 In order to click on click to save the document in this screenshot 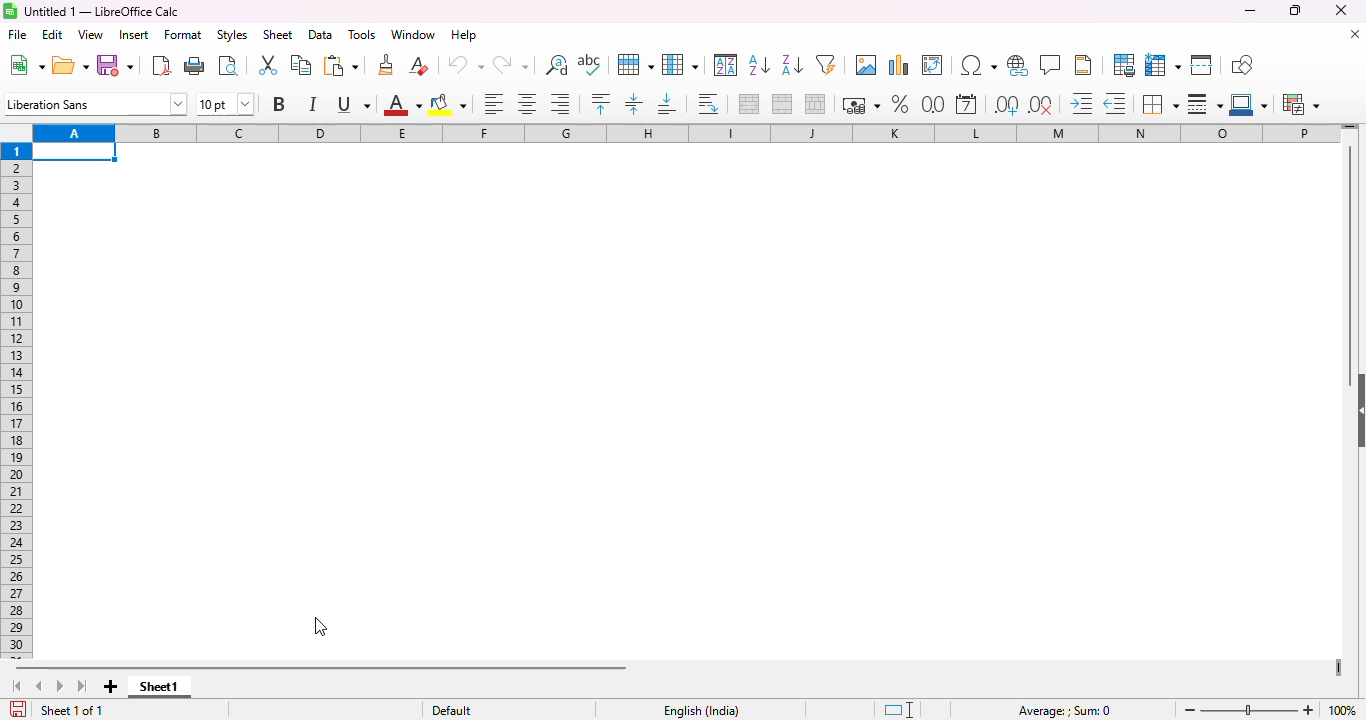, I will do `click(18, 709)`.